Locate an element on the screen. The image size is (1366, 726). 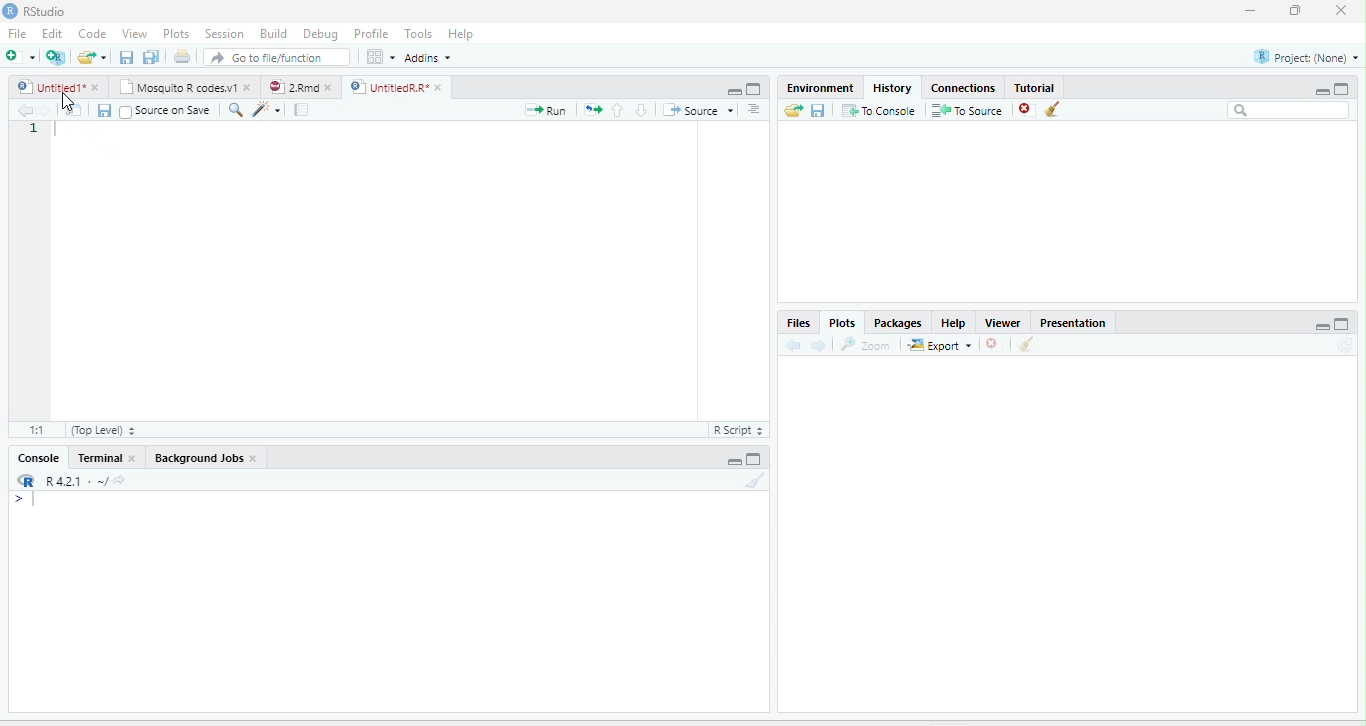
UntitledR.R* is located at coordinates (388, 87).